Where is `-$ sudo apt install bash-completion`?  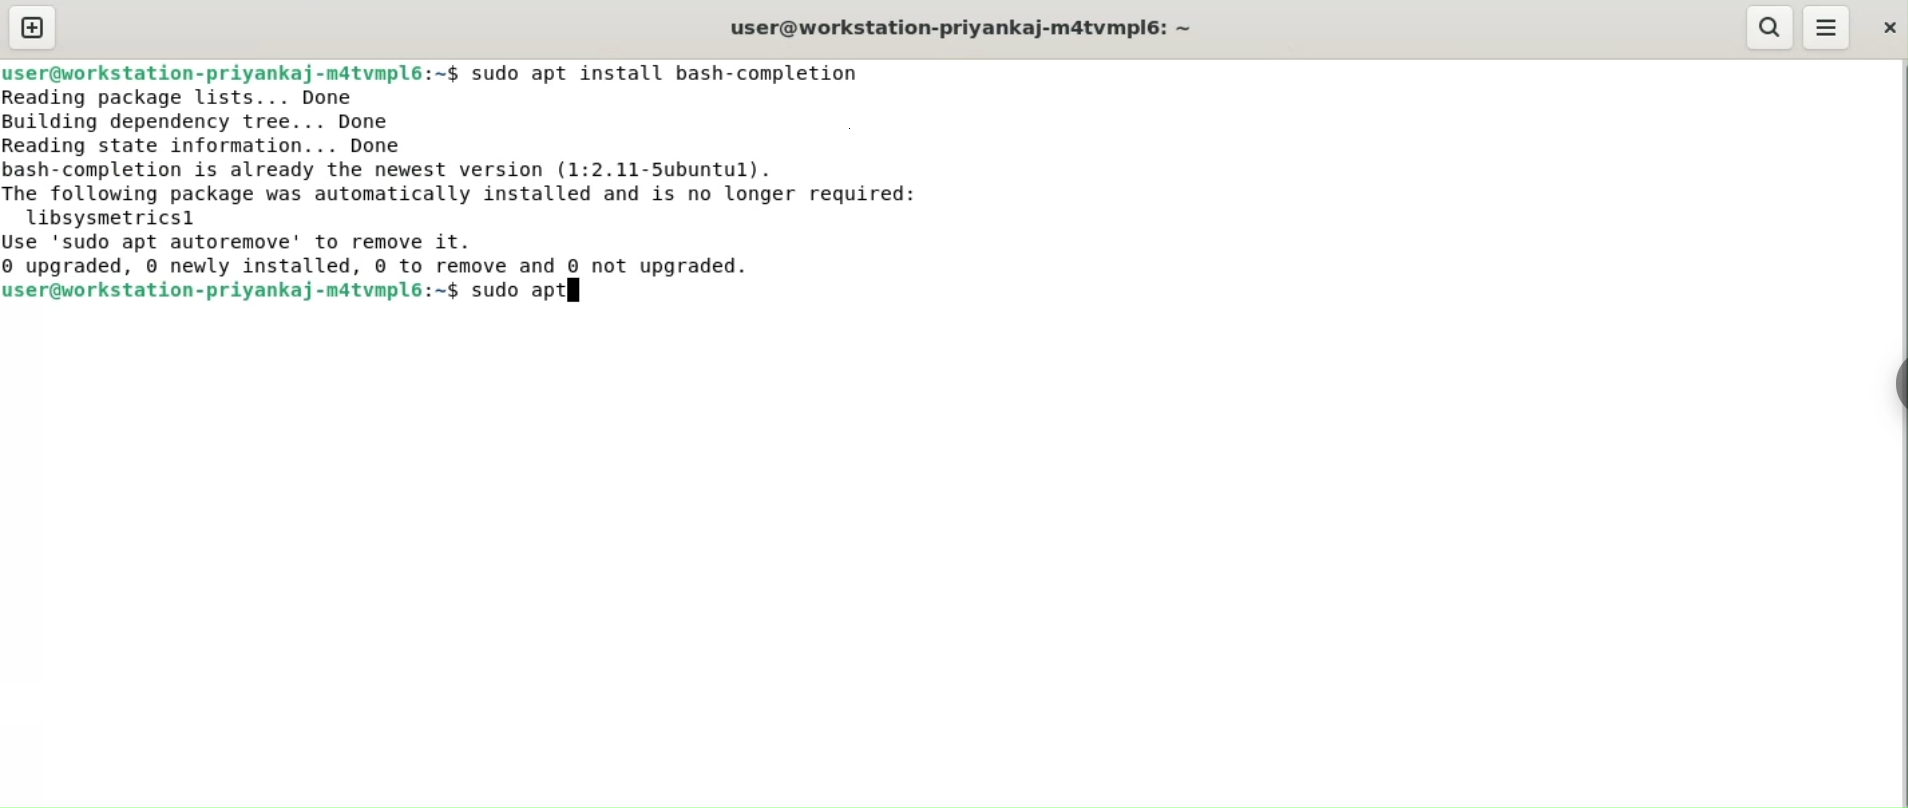
-$ sudo apt install bash-completion is located at coordinates (658, 75).